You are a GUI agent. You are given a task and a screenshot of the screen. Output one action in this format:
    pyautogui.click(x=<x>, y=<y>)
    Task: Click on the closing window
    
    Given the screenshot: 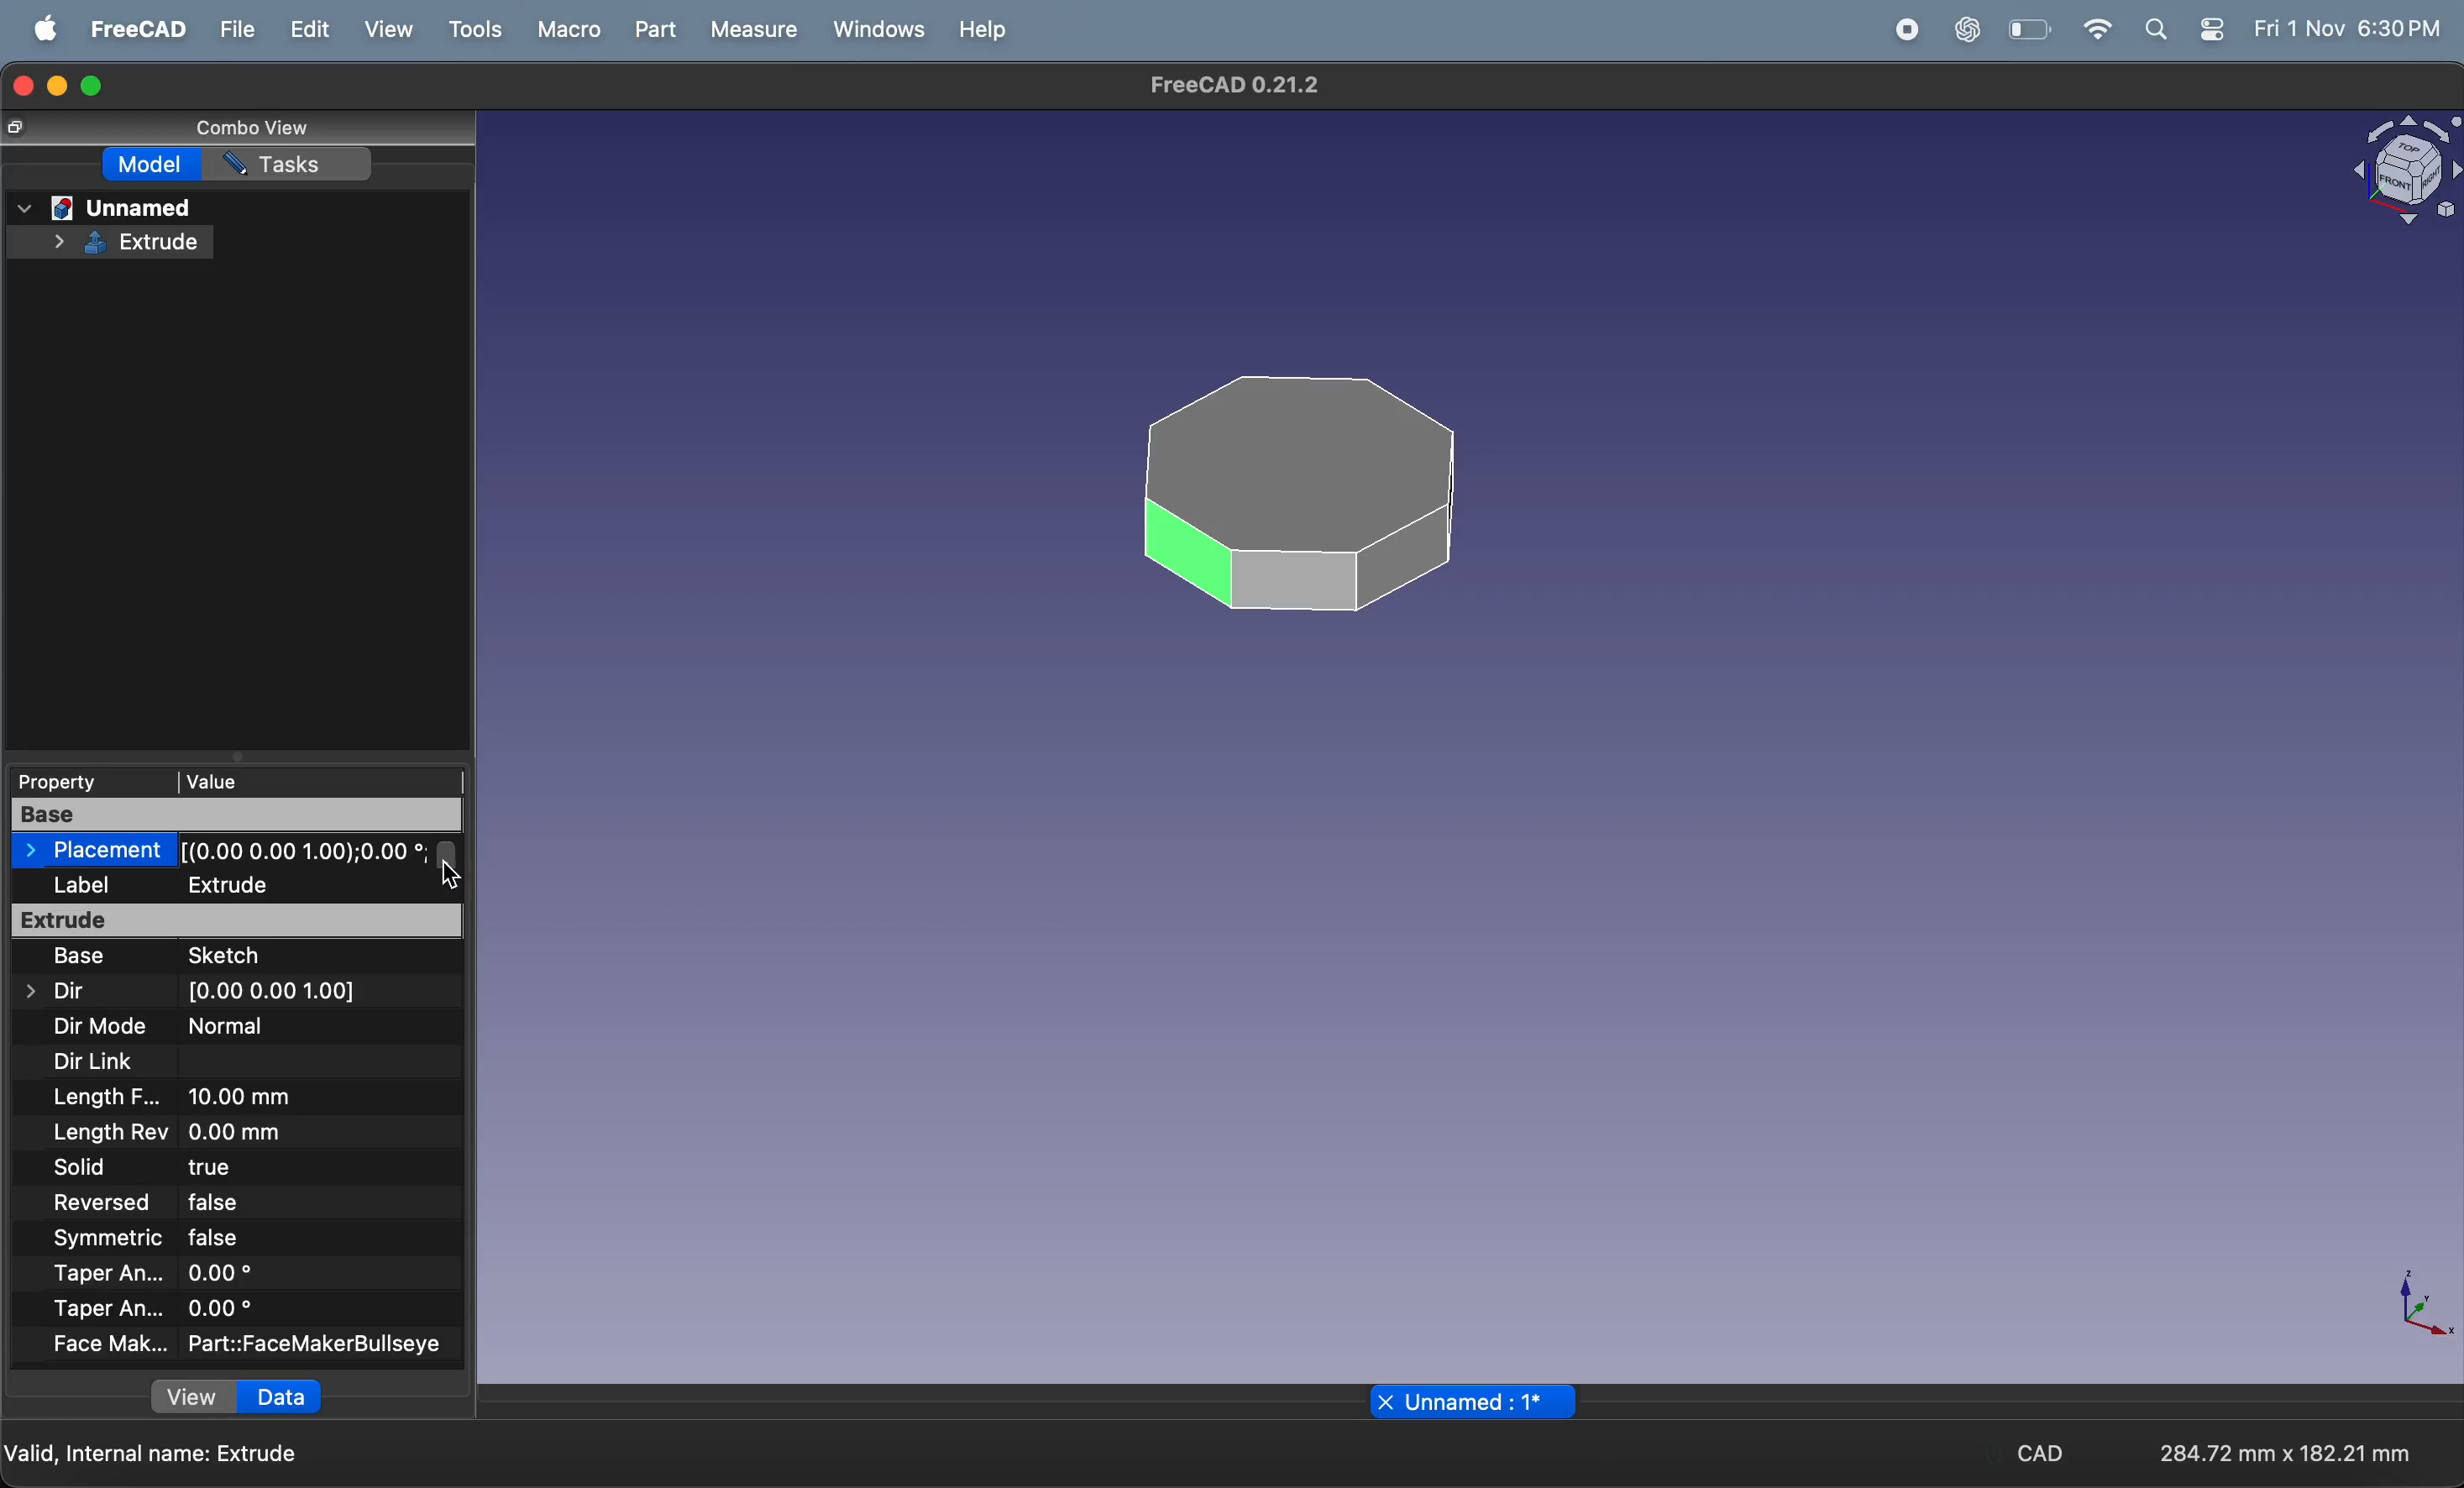 What is the action you would take?
    pyautogui.click(x=21, y=83)
    